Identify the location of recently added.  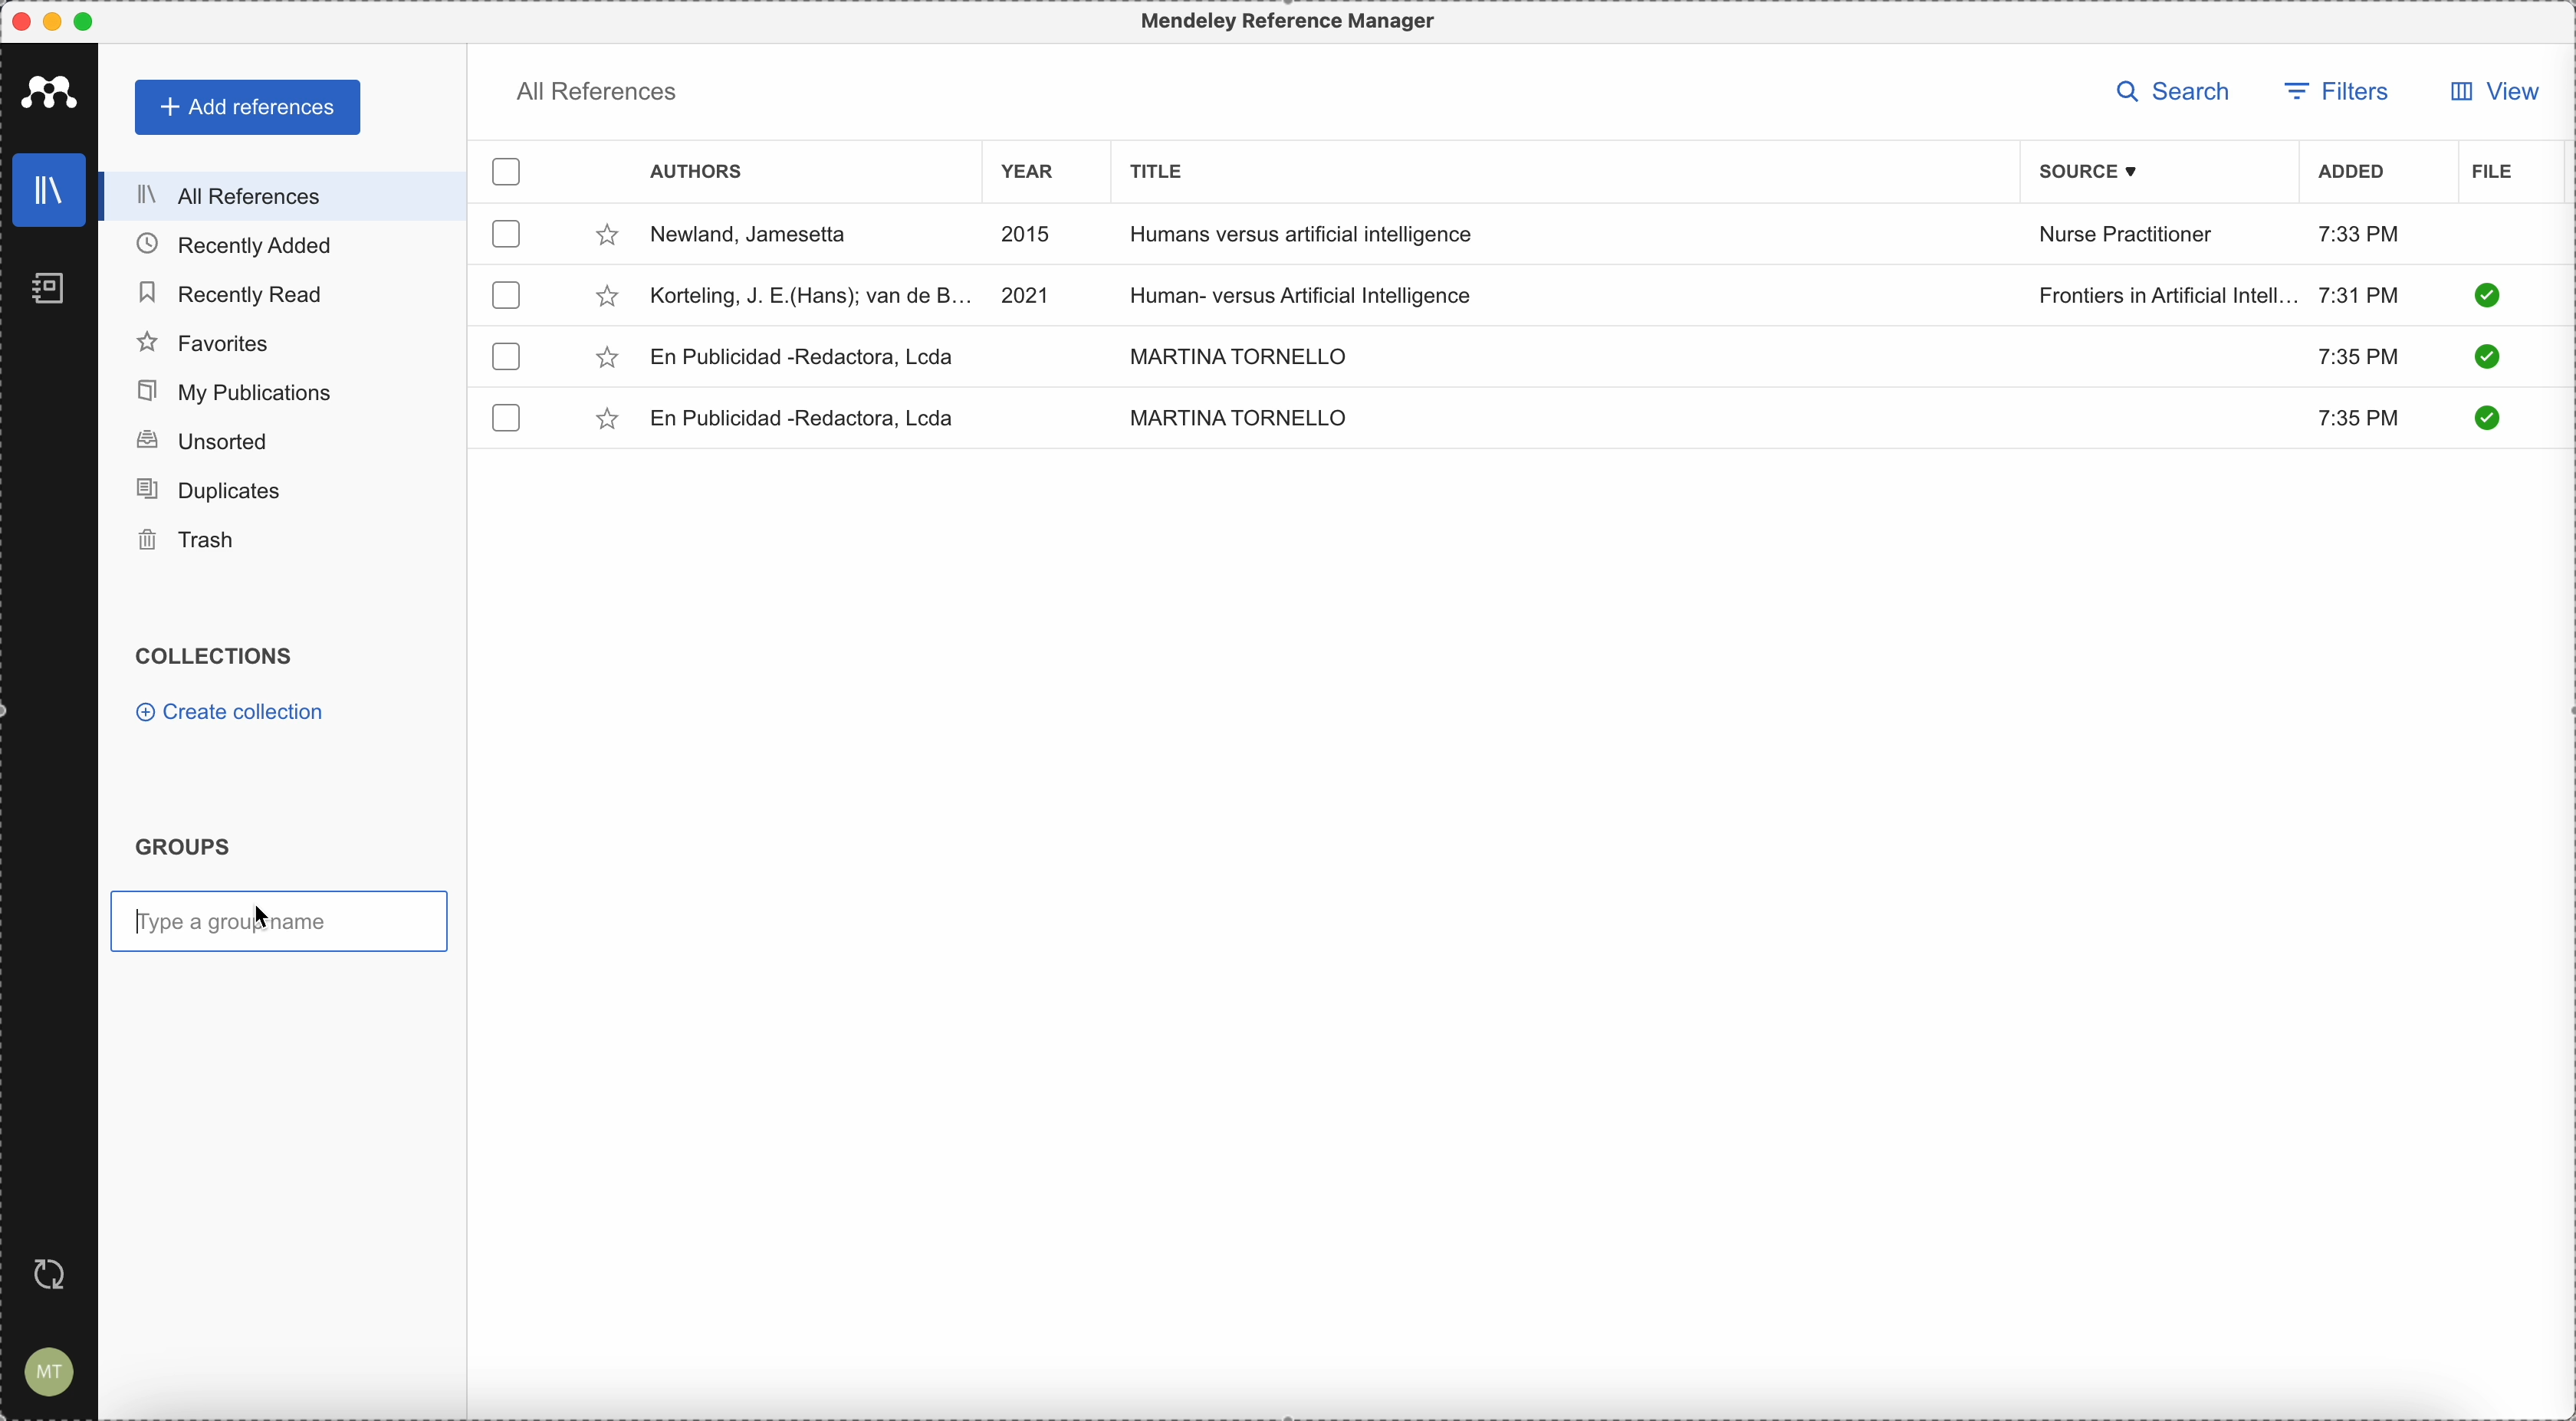
(251, 244).